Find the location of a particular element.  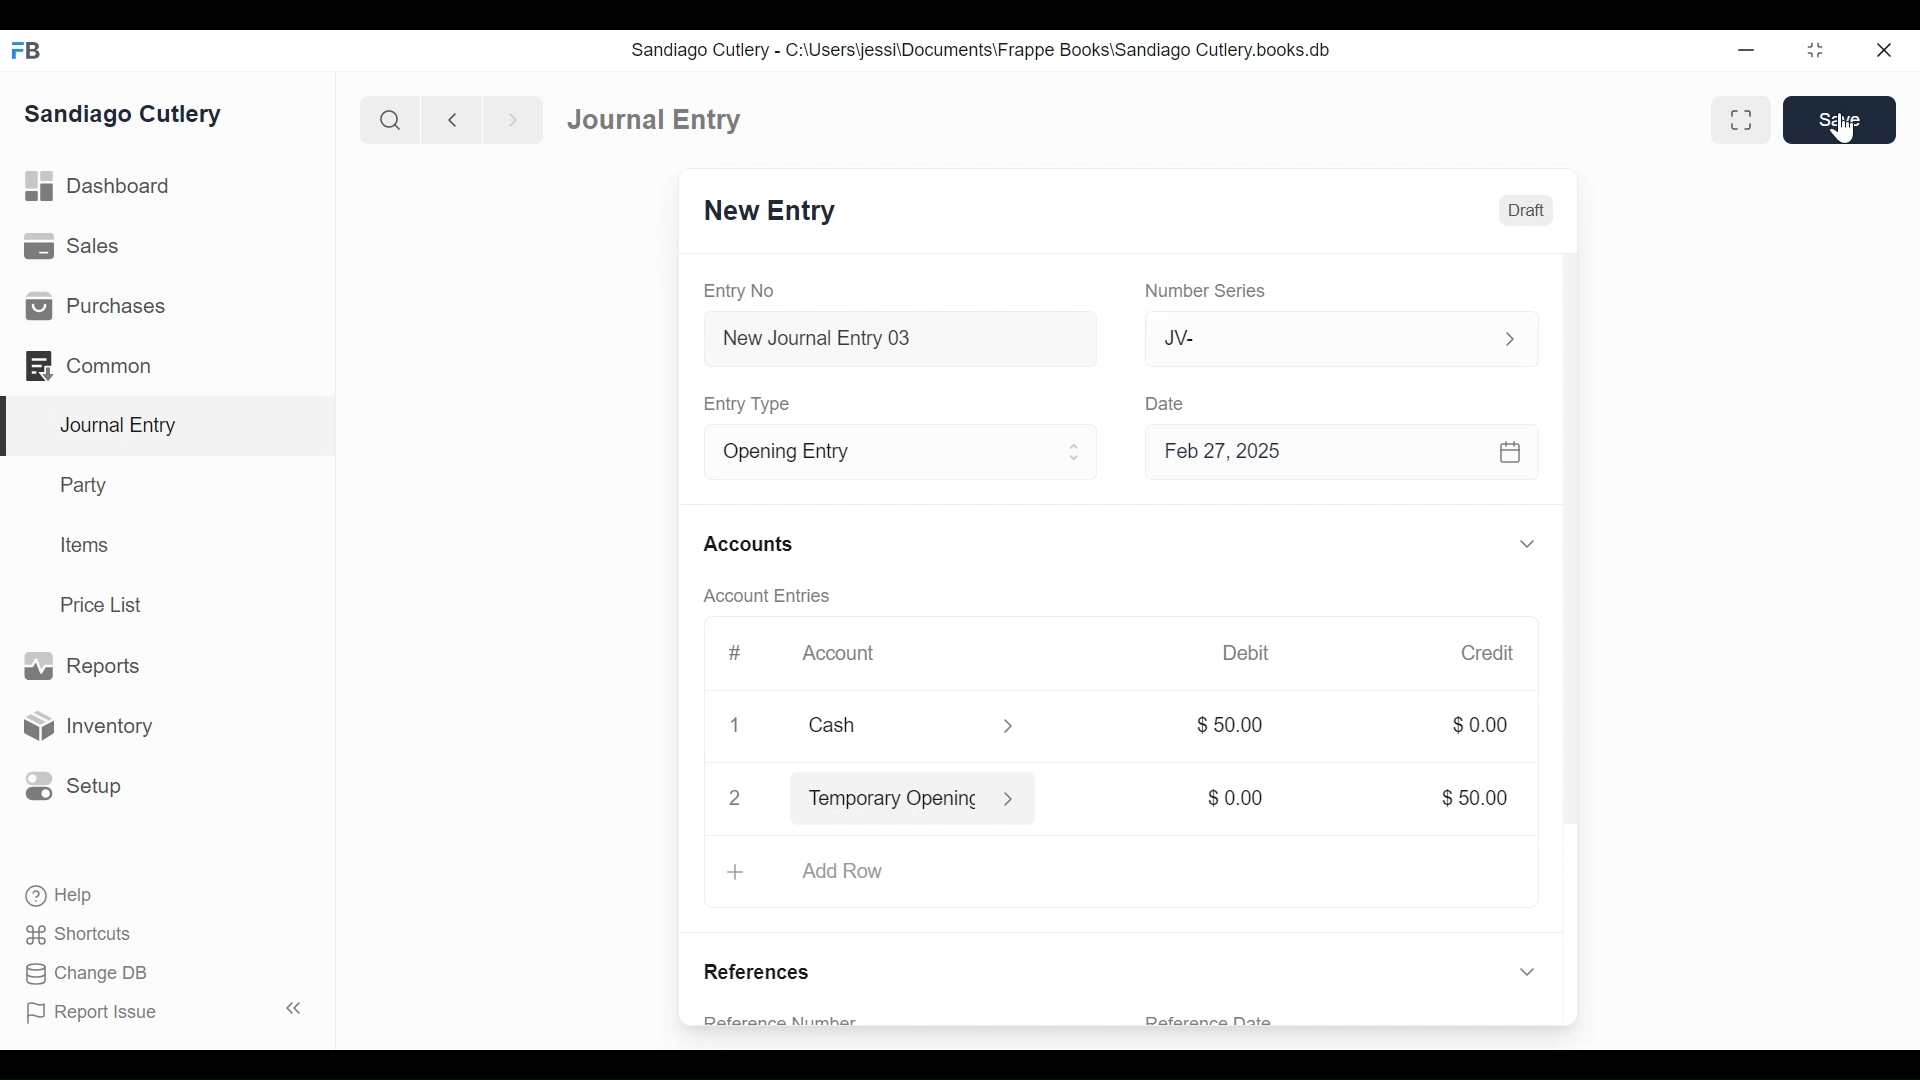

Entry Type is located at coordinates (874, 452).